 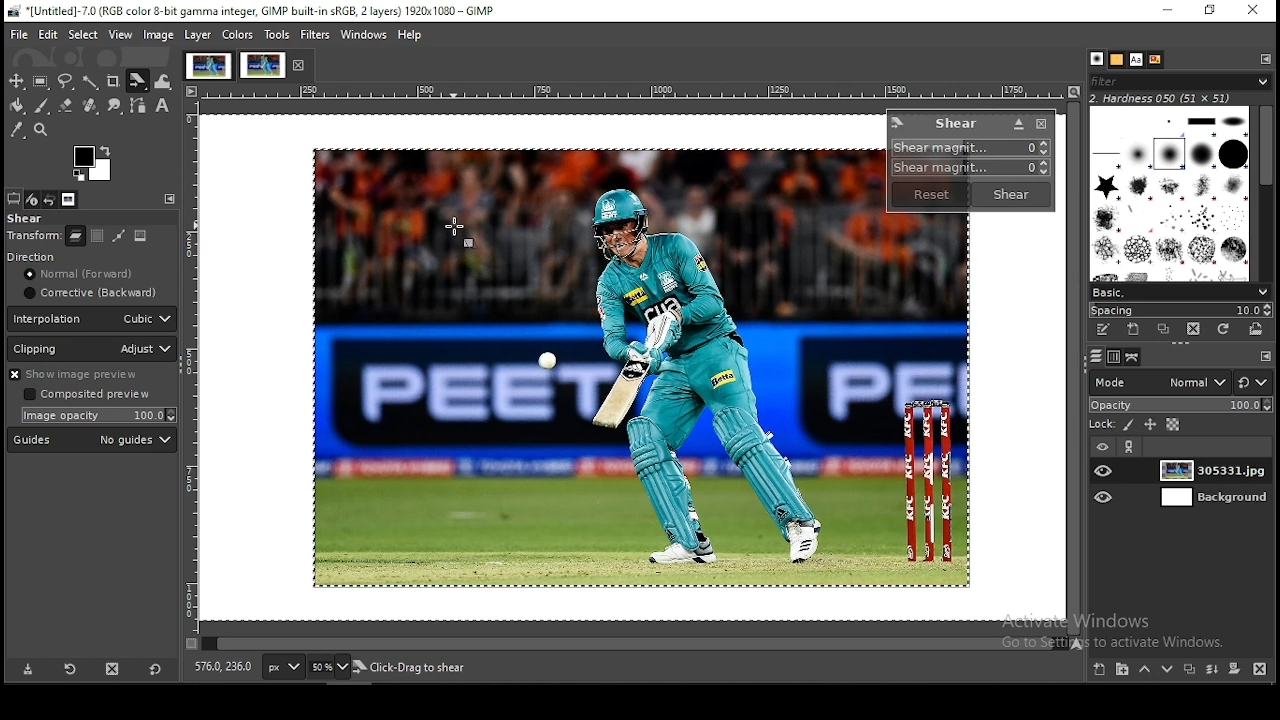 I want to click on shear, so click(x=1008, y=194).